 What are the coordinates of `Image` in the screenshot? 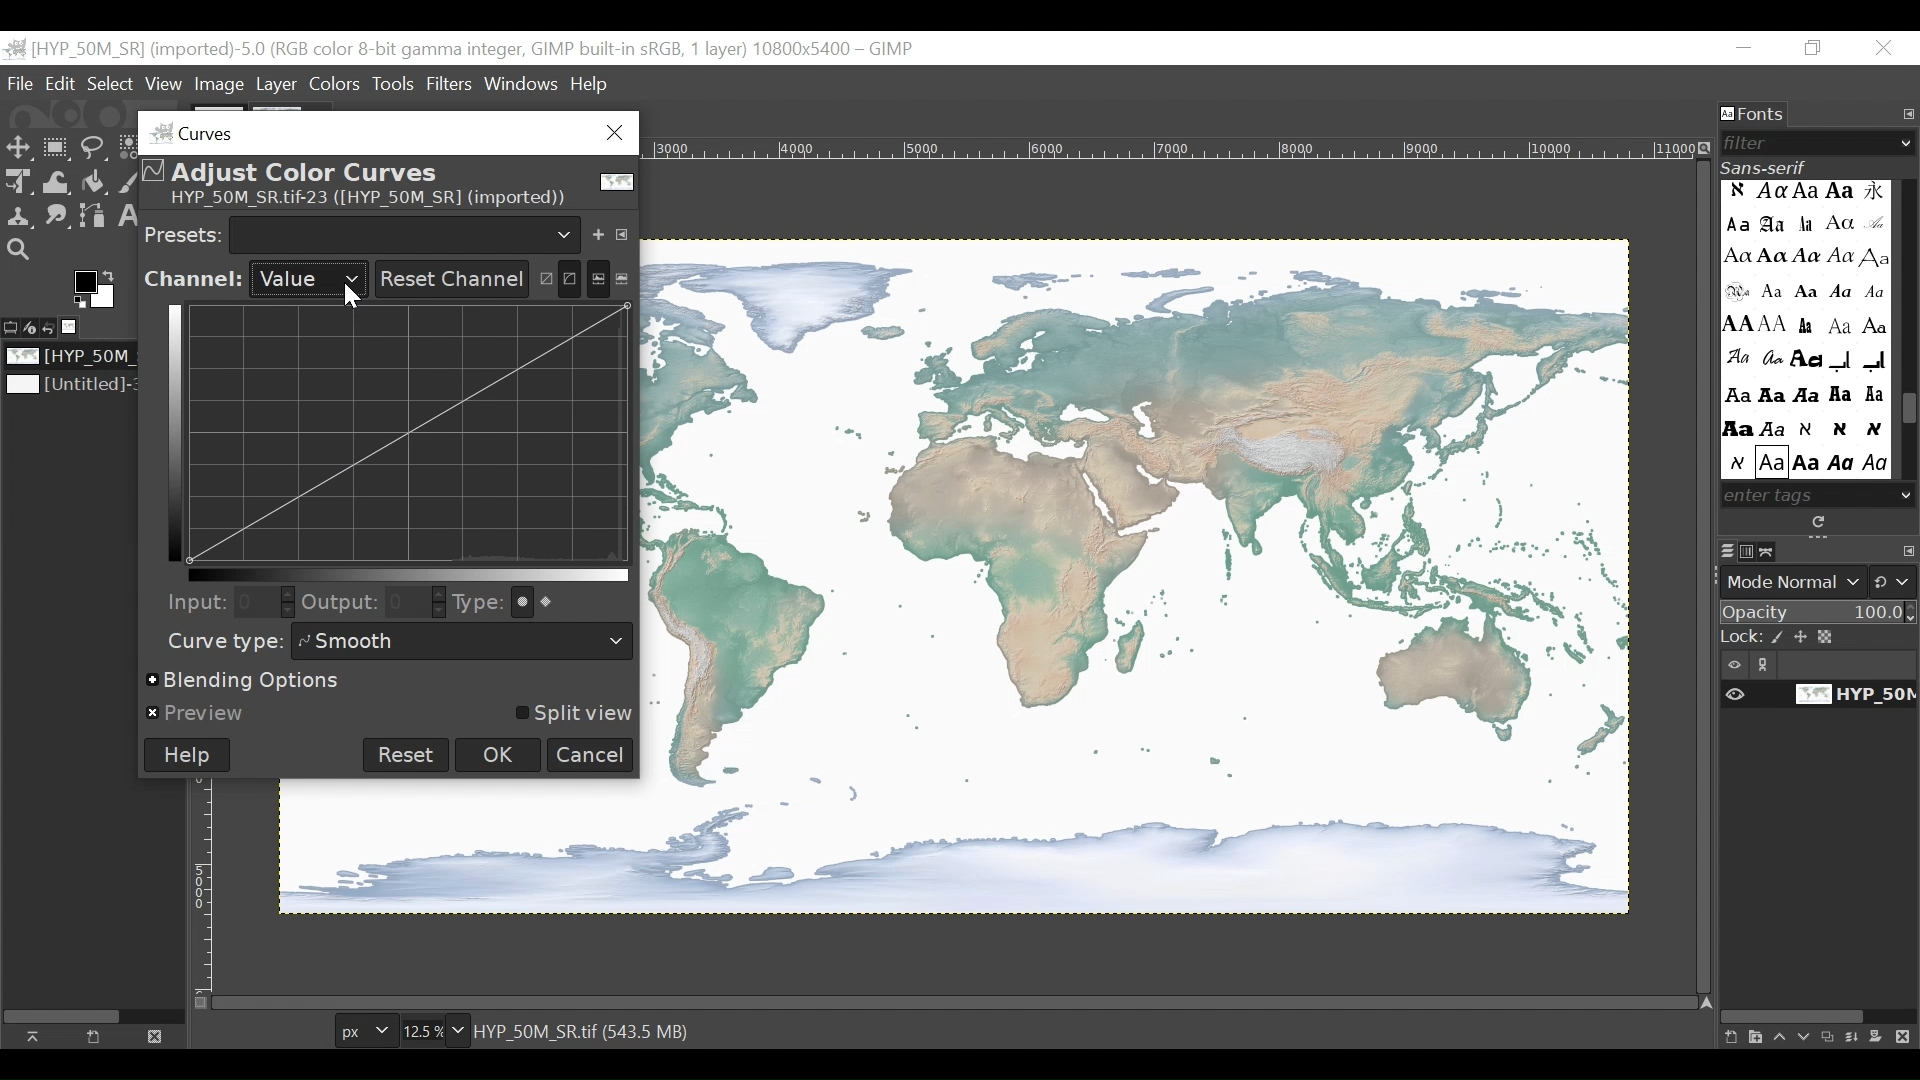 It's located at (221, 85).